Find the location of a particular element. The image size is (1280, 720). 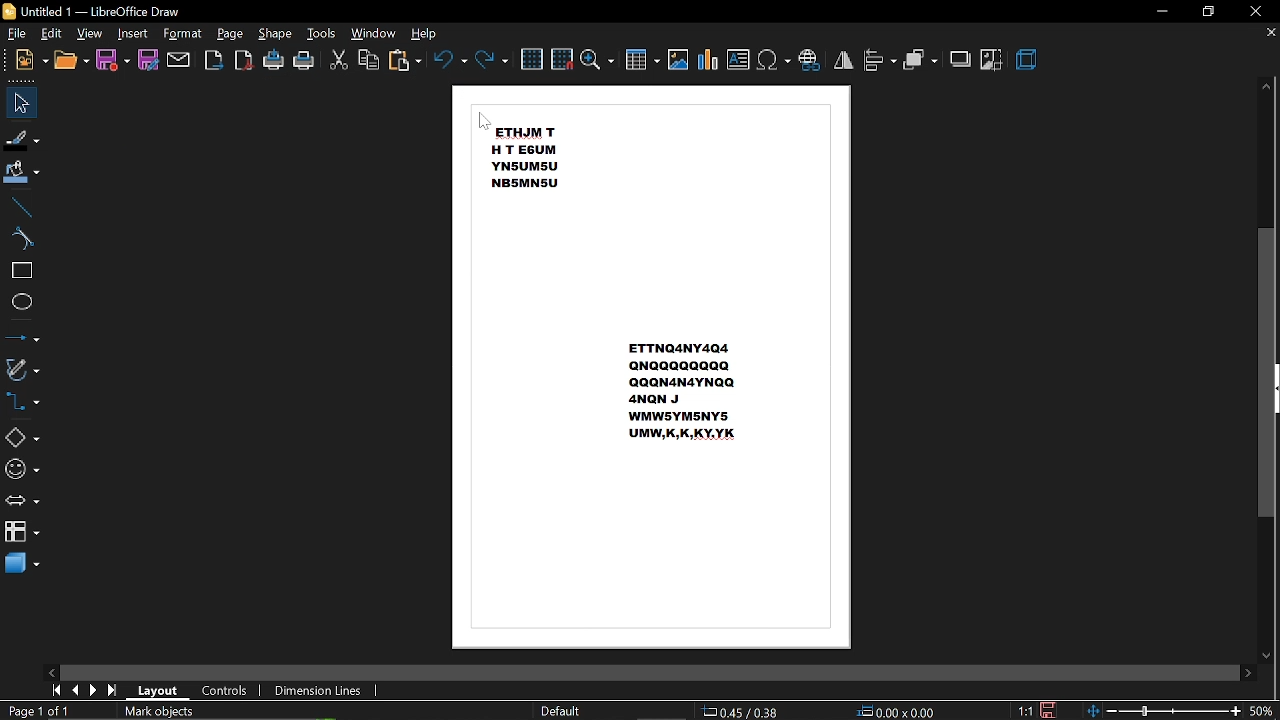

3d effect is located at coordinates (1029, 61).